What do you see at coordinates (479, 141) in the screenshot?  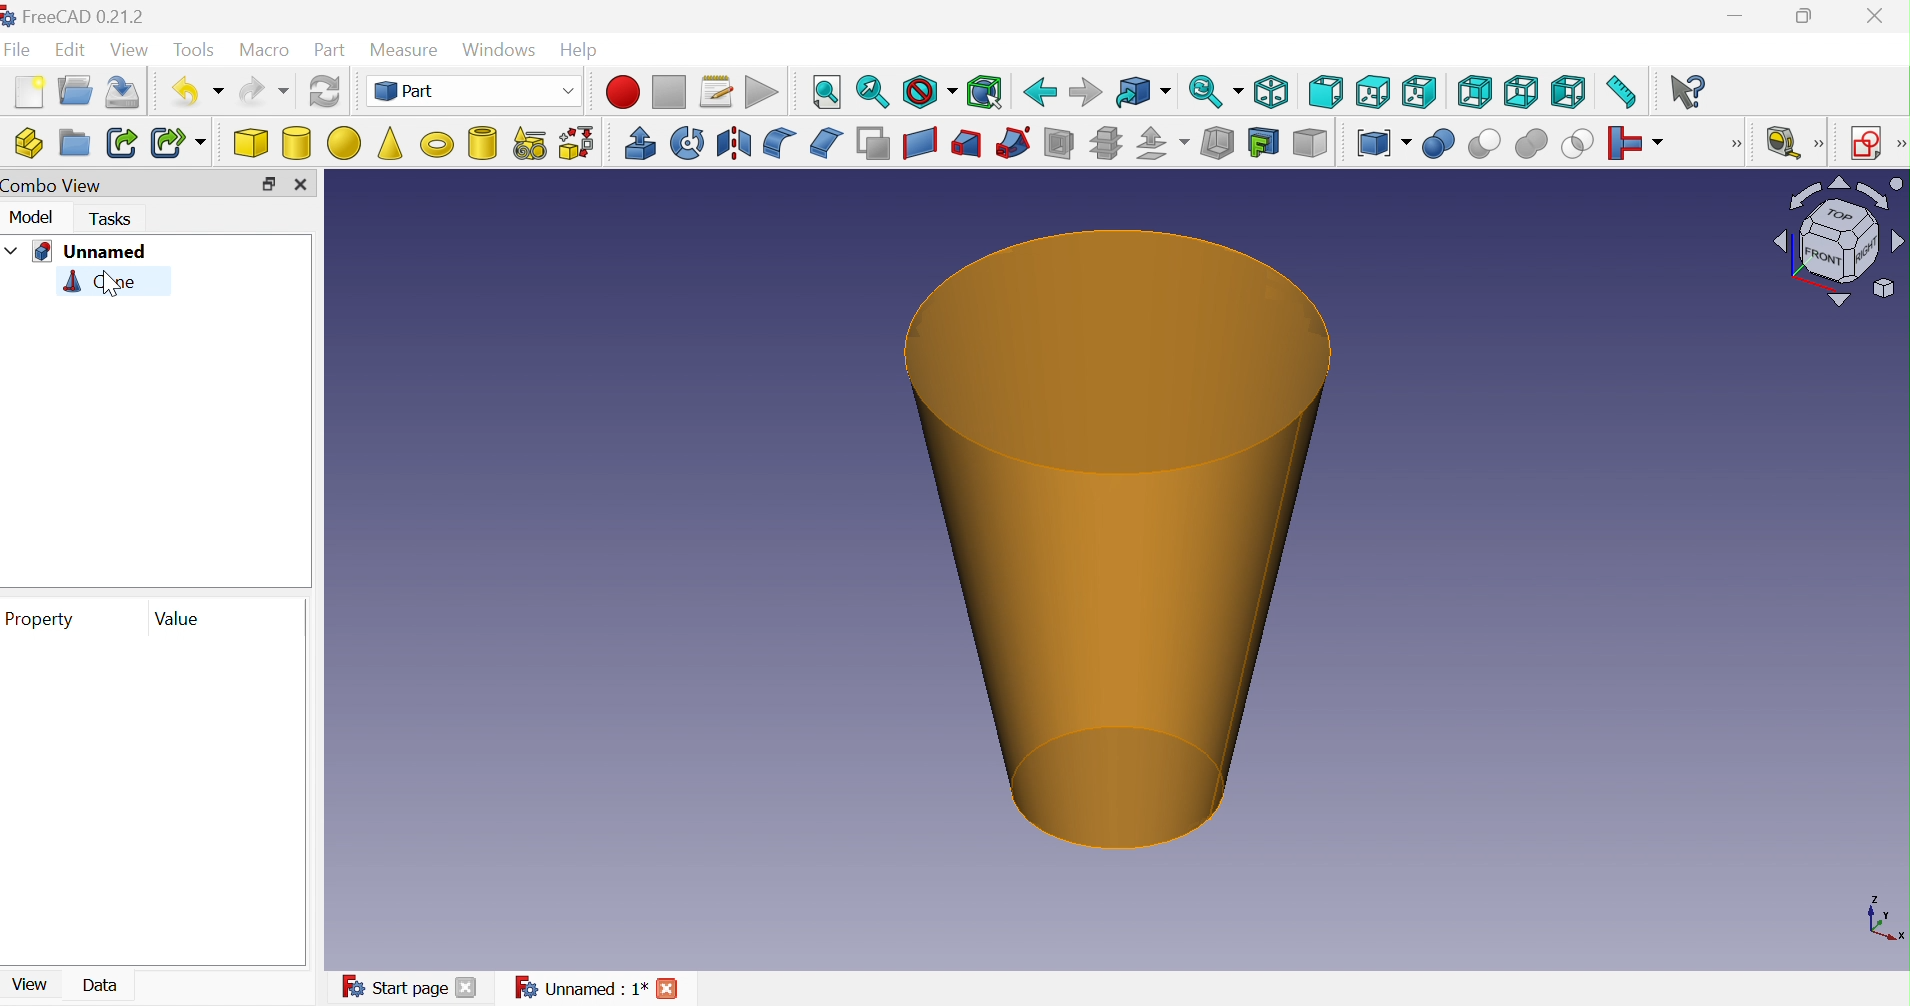 I see `Create tube` at bounding box center [479, 141].